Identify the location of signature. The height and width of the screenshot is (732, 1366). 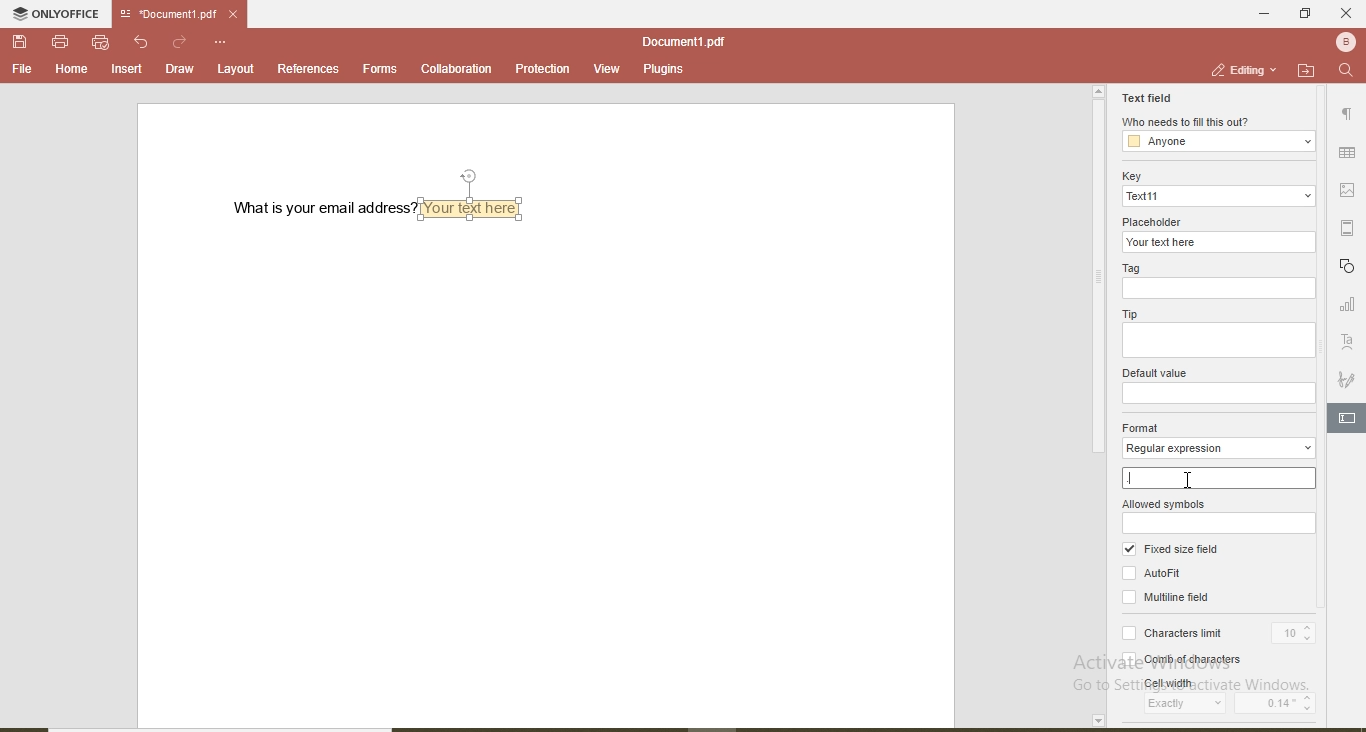
(1347, 381).